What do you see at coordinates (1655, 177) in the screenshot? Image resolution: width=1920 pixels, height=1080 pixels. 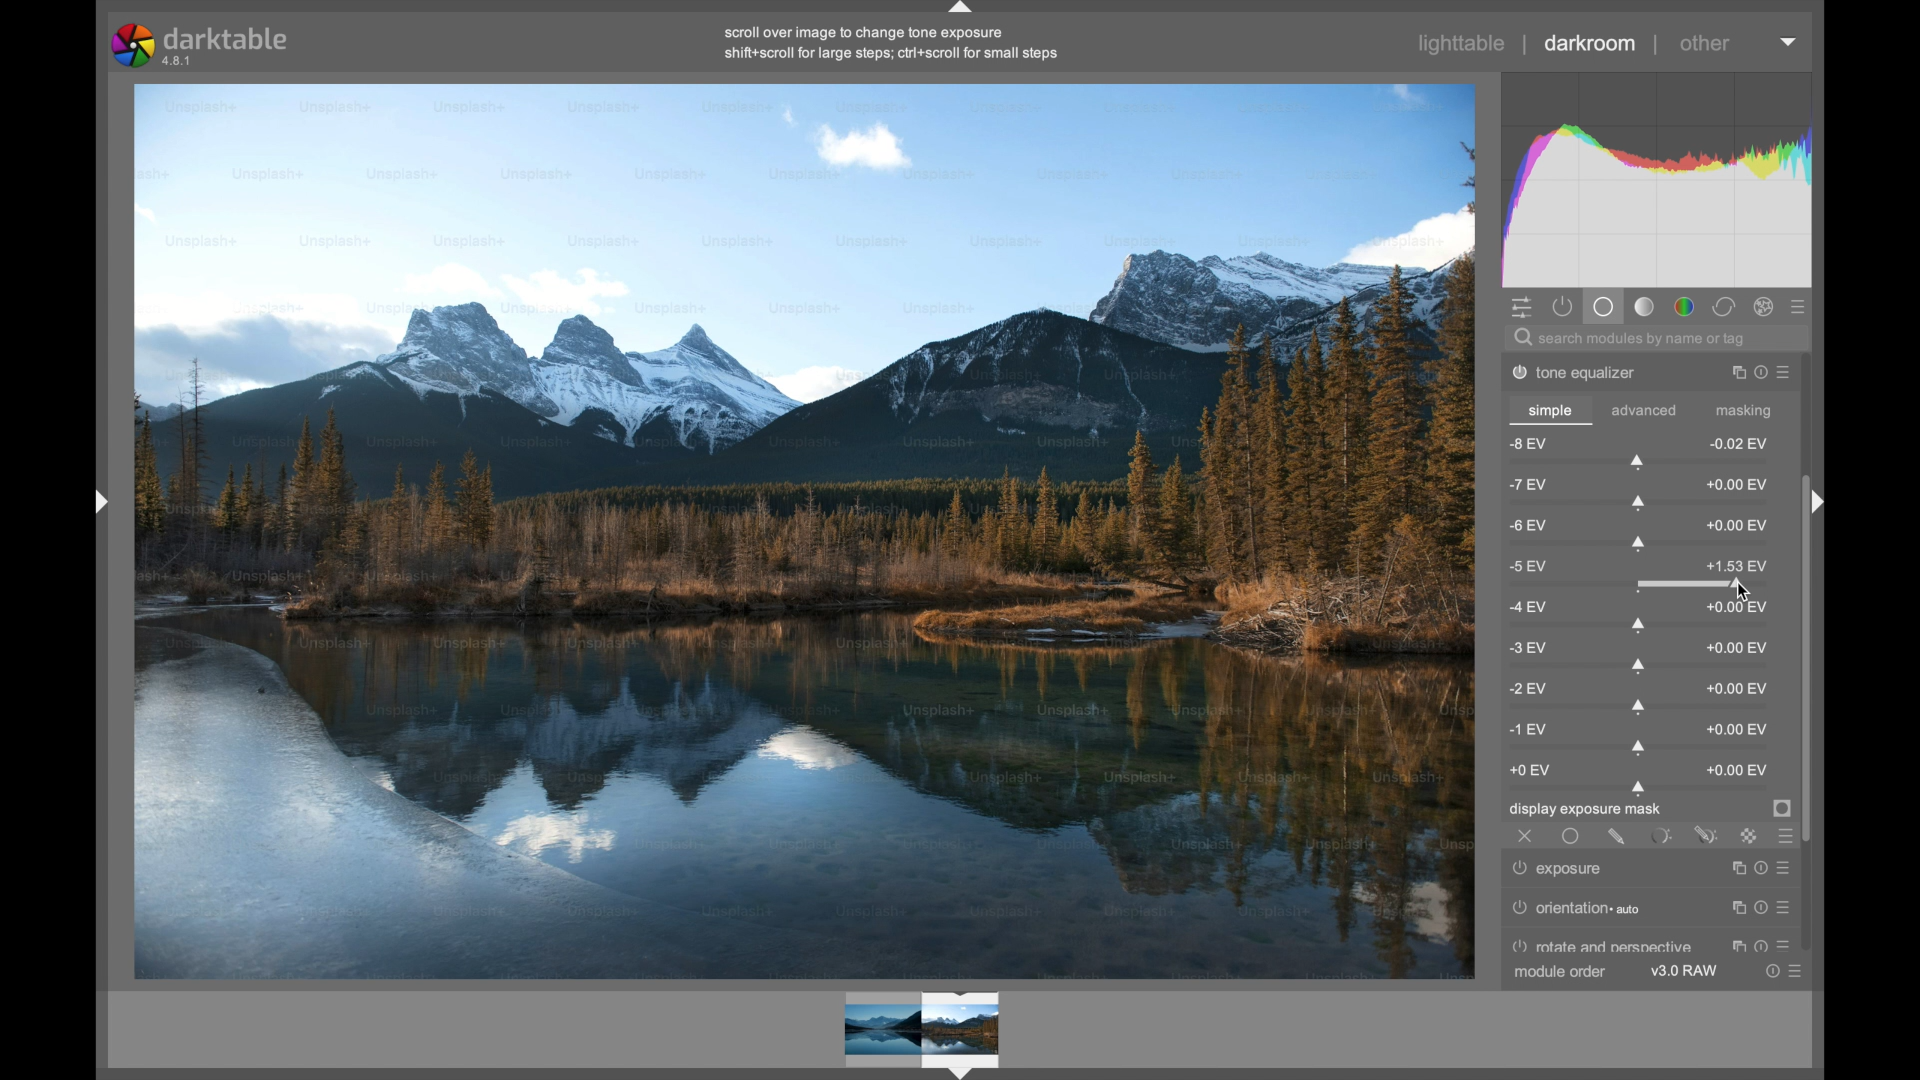 I see `histogram` at bounding box center [1655, 177].